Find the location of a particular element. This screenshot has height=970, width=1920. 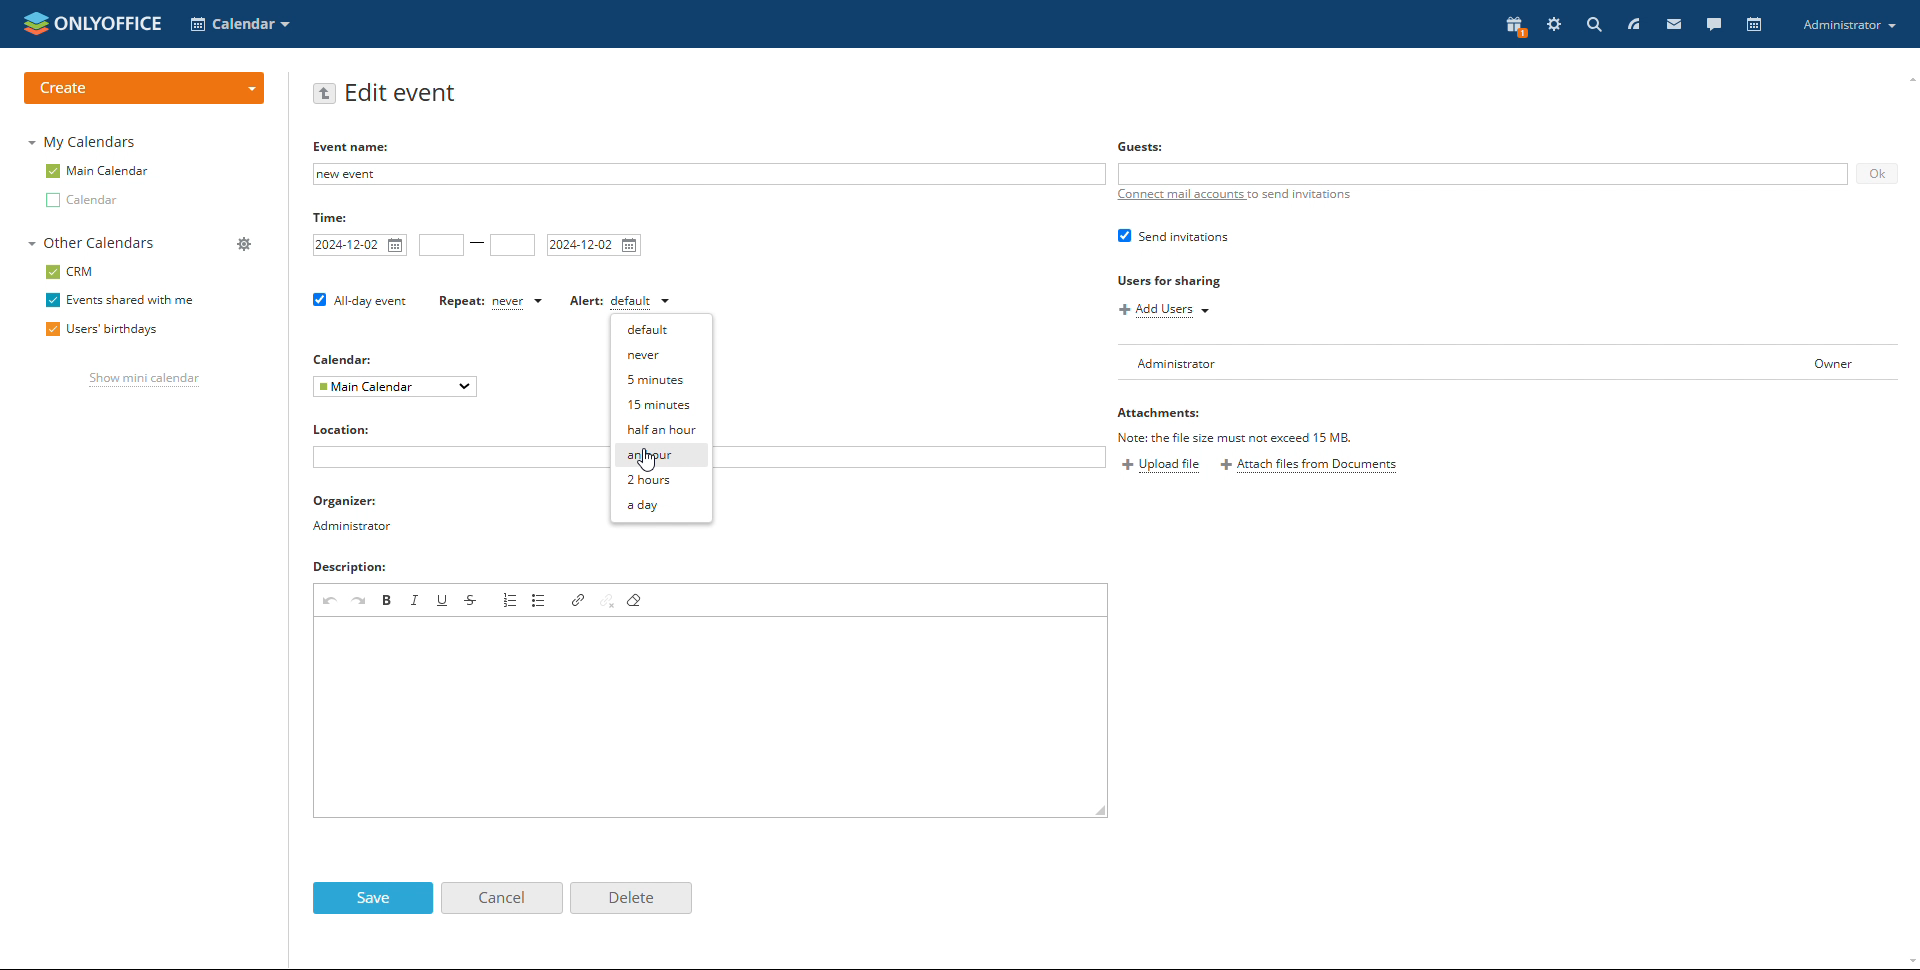

show mini calendar is located at coordinates (143, 379).